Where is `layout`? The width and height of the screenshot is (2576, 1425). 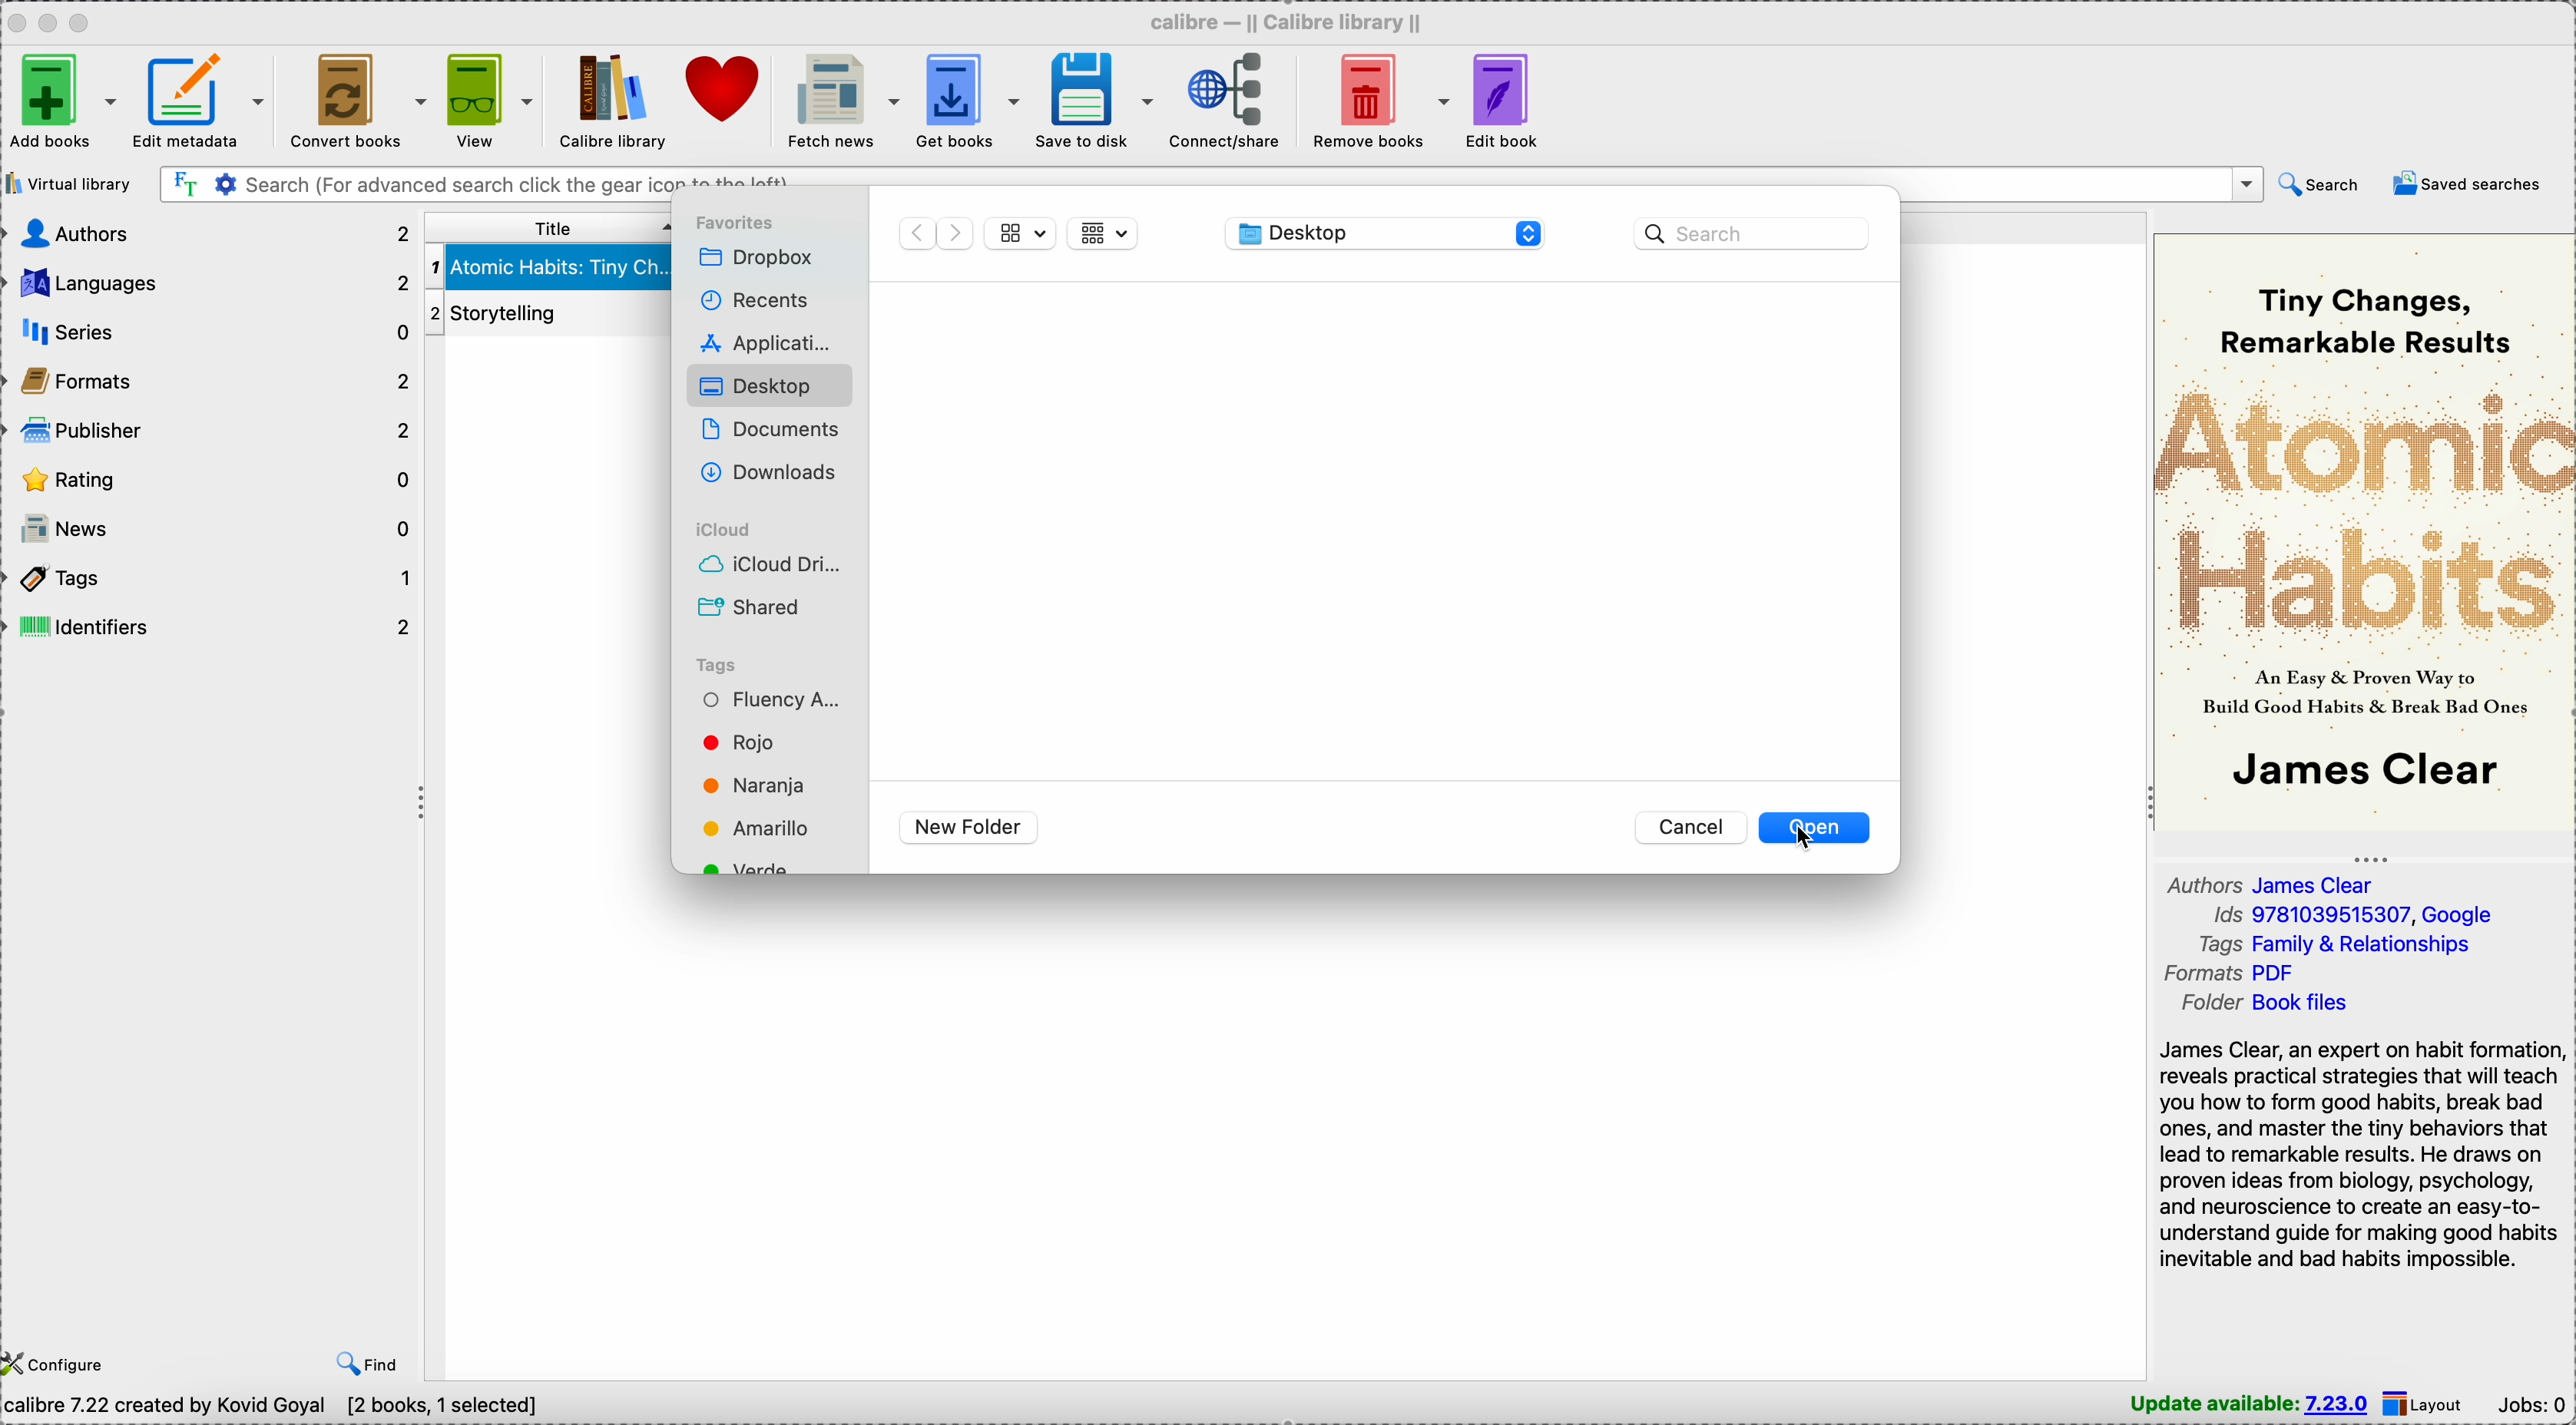 layout is located at coordinates (2424, 1404).